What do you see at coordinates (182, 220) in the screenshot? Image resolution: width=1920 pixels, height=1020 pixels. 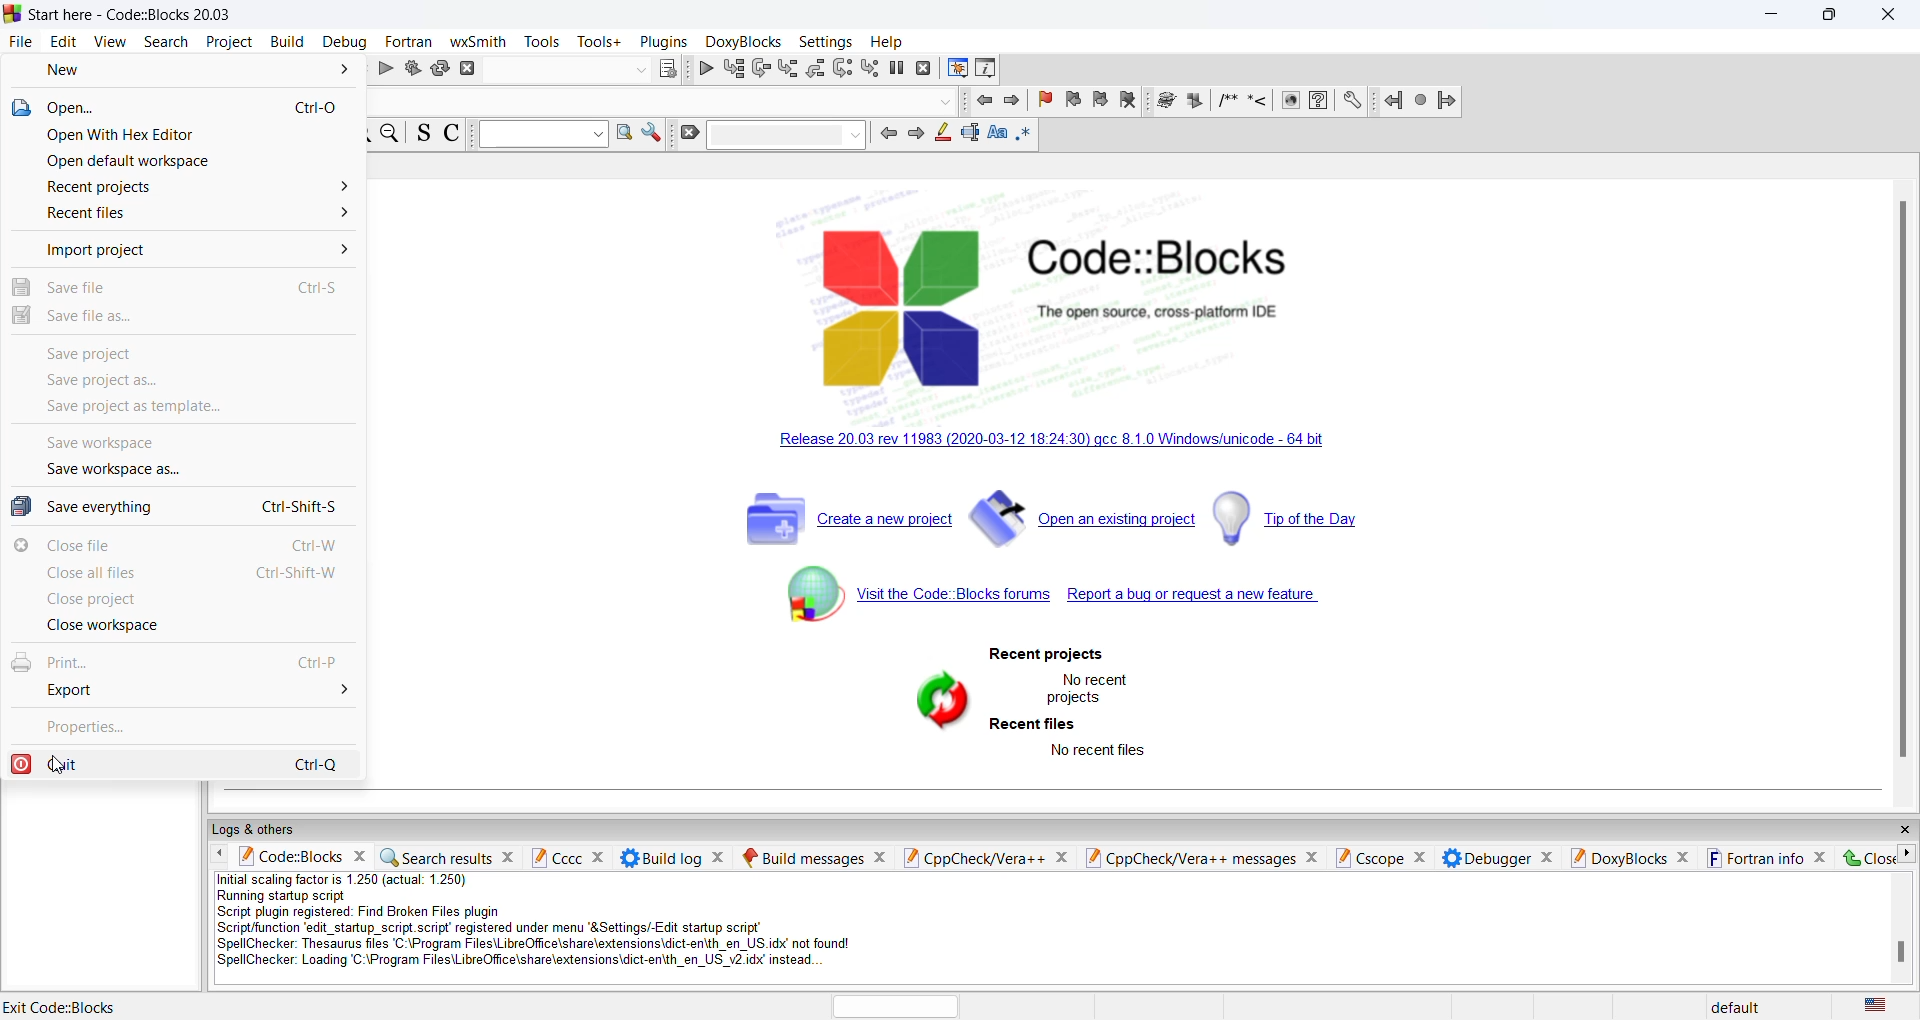 I see `recent files` at bounding box center [182, 220].